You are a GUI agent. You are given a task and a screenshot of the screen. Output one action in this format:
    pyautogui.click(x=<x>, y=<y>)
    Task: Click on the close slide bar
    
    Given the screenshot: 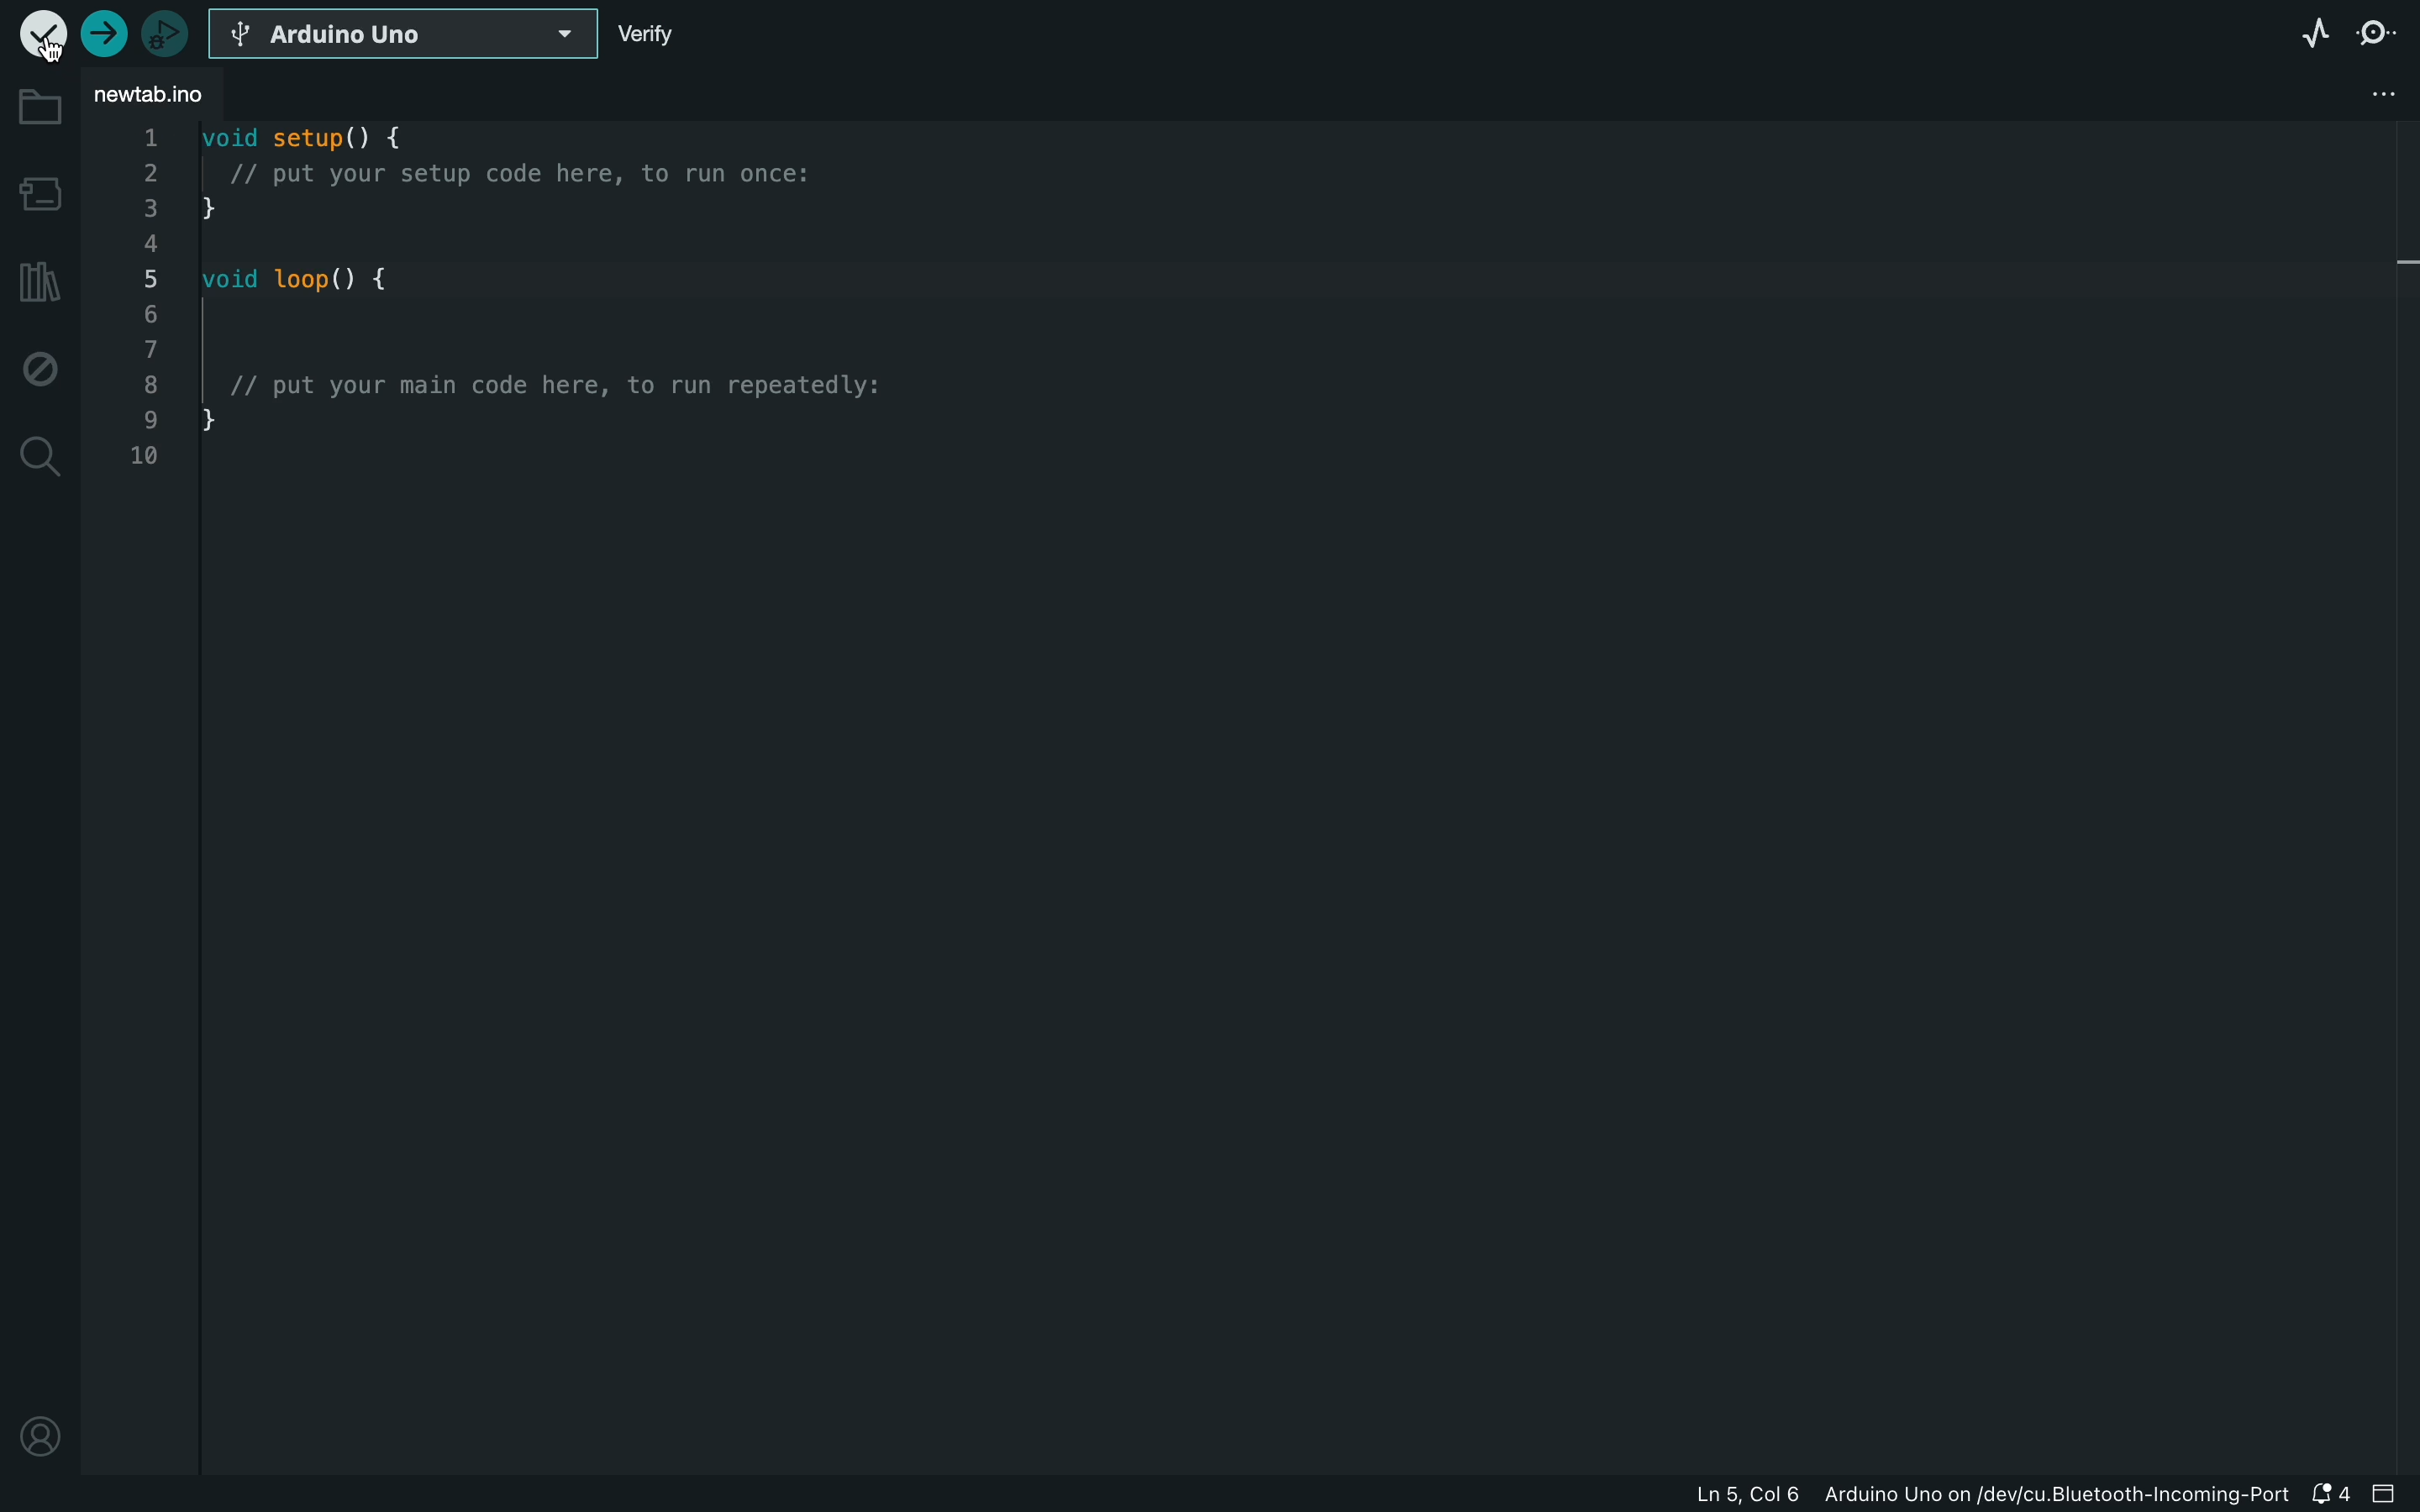 What is the action you would take?
    pyautogui.click(x=2392, y=1495)
    